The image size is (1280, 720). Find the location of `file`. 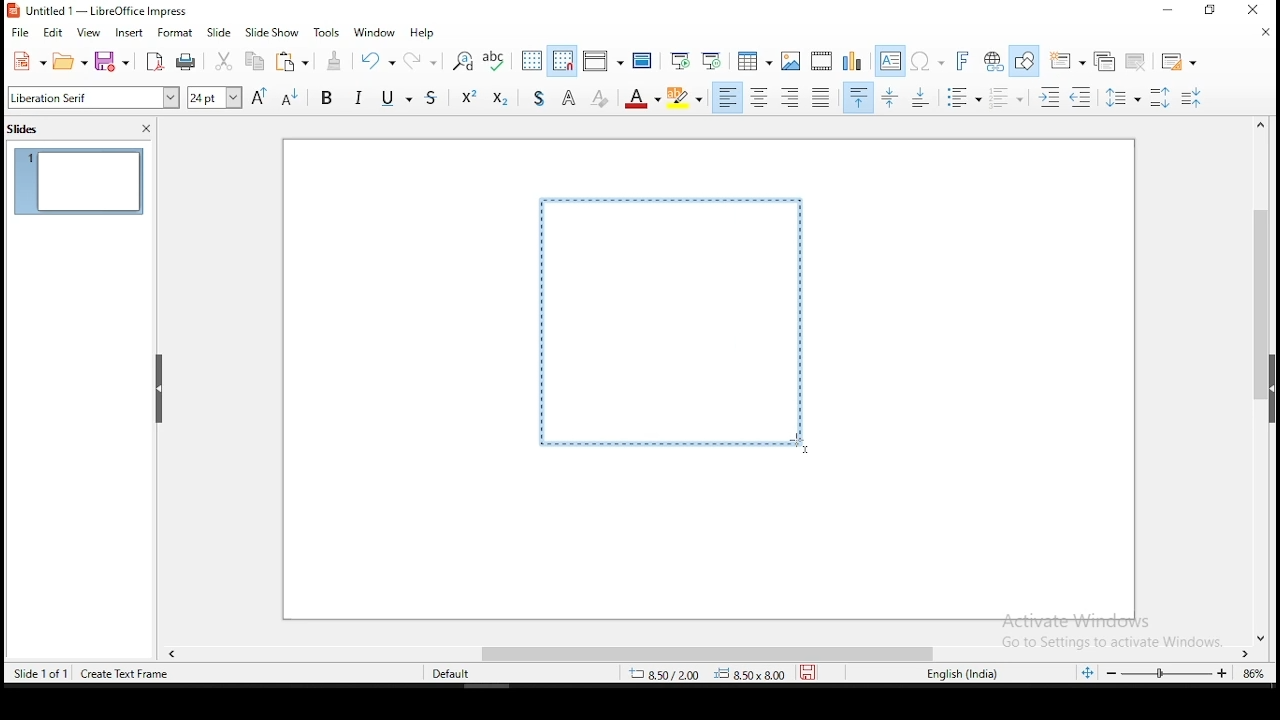

file is located at coordinates (20, 31).